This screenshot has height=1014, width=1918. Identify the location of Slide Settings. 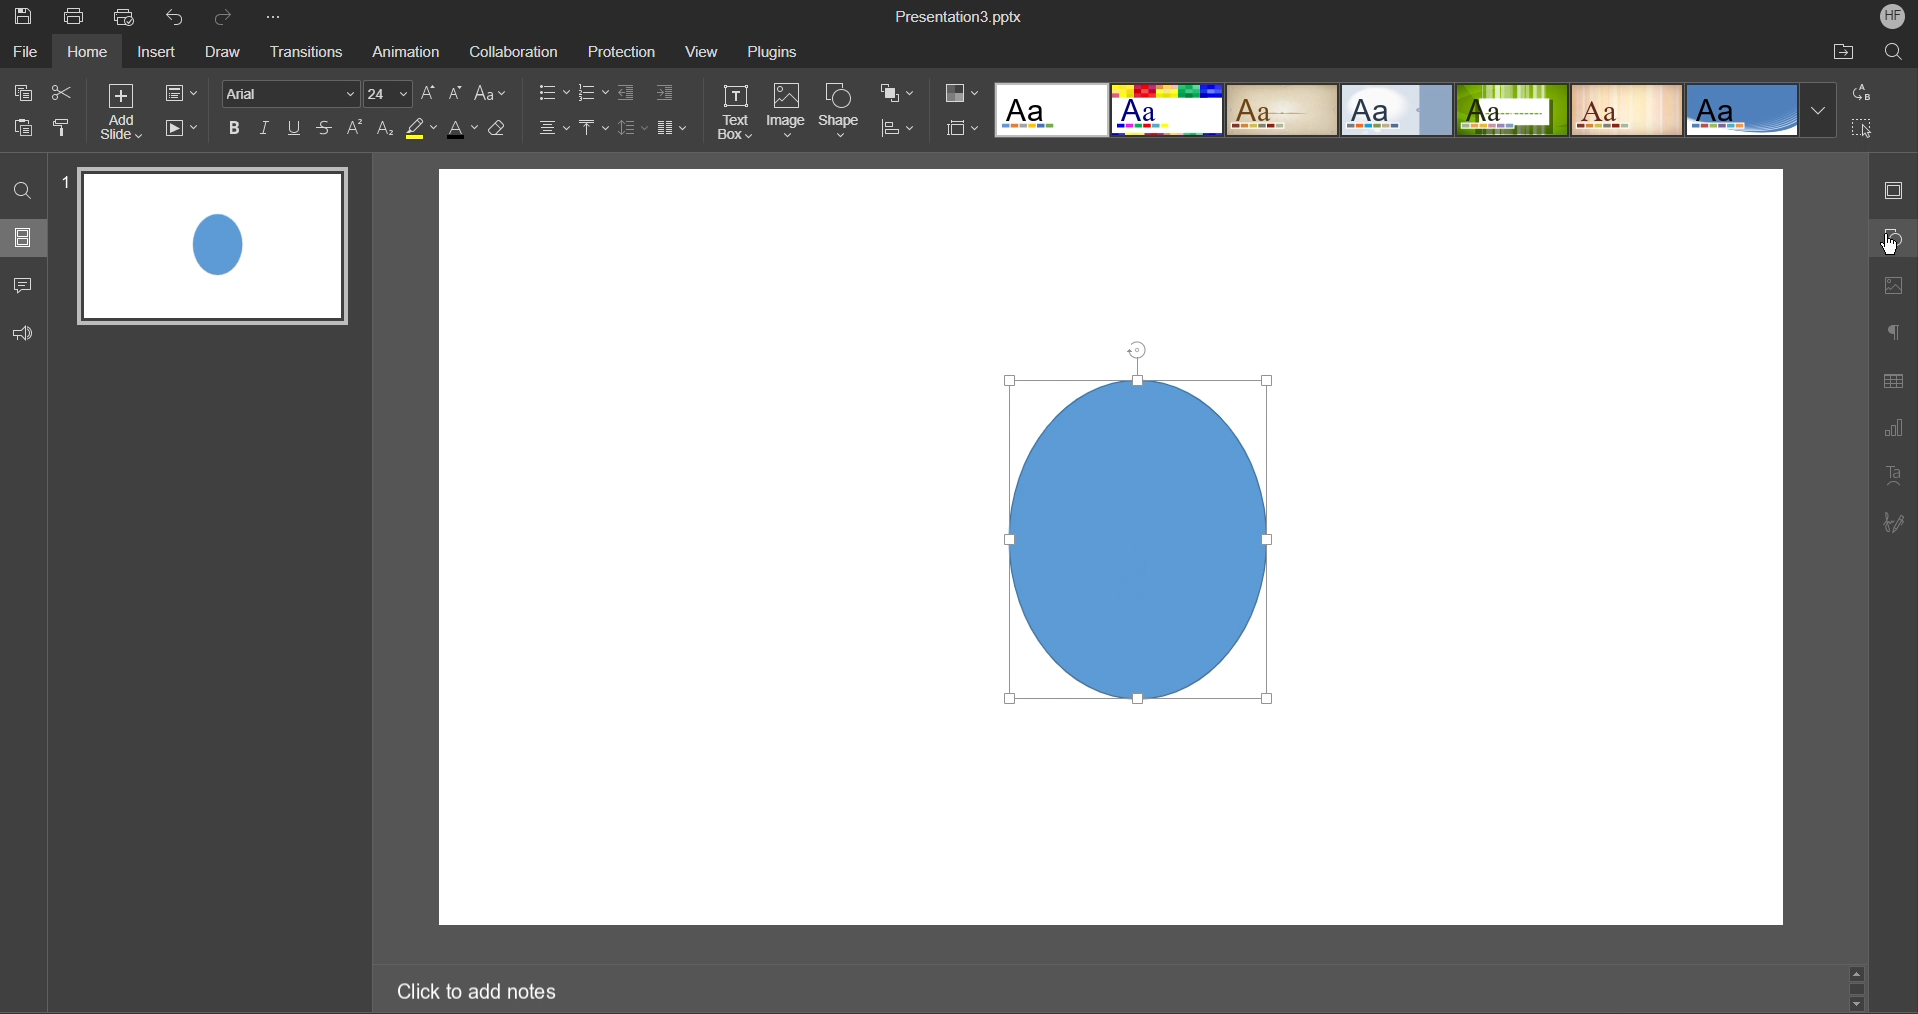
(181, 94).